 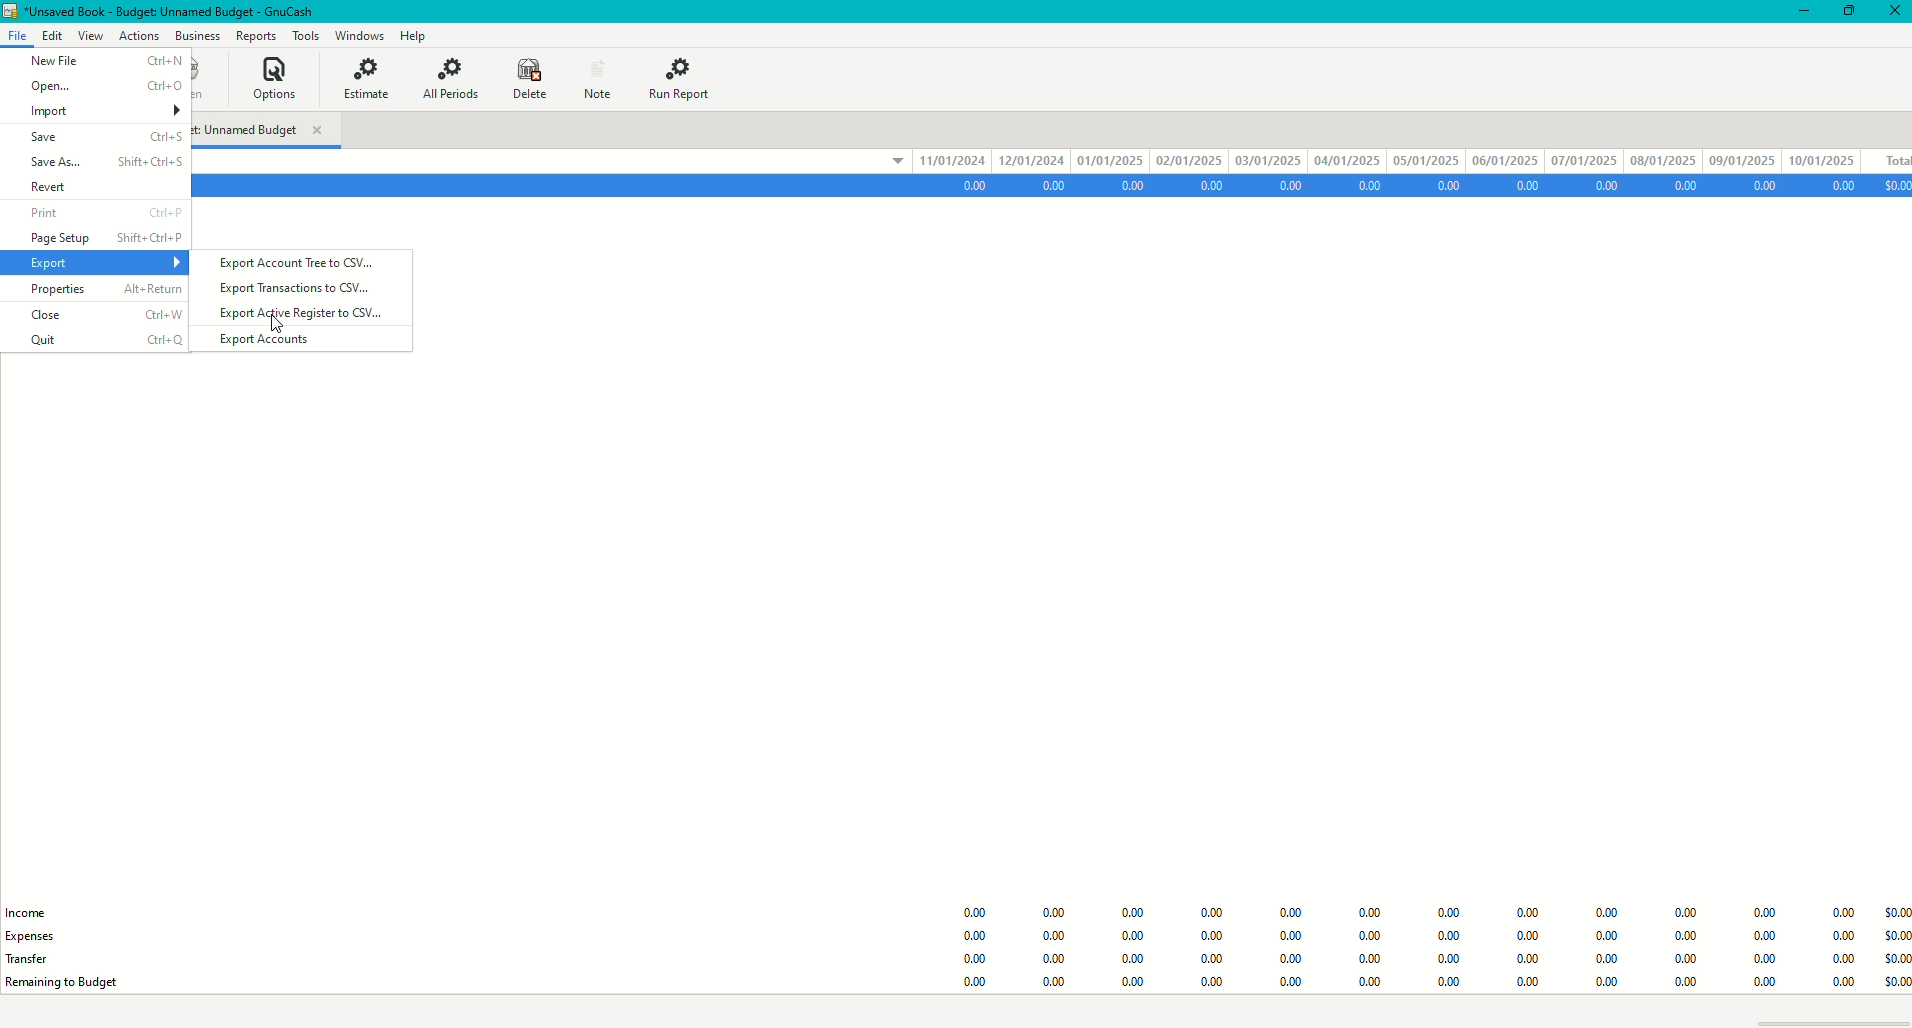 What do you see at coordinates (102, 85) in the screenshot?
I see `Open` at bounding box center [102, 85].